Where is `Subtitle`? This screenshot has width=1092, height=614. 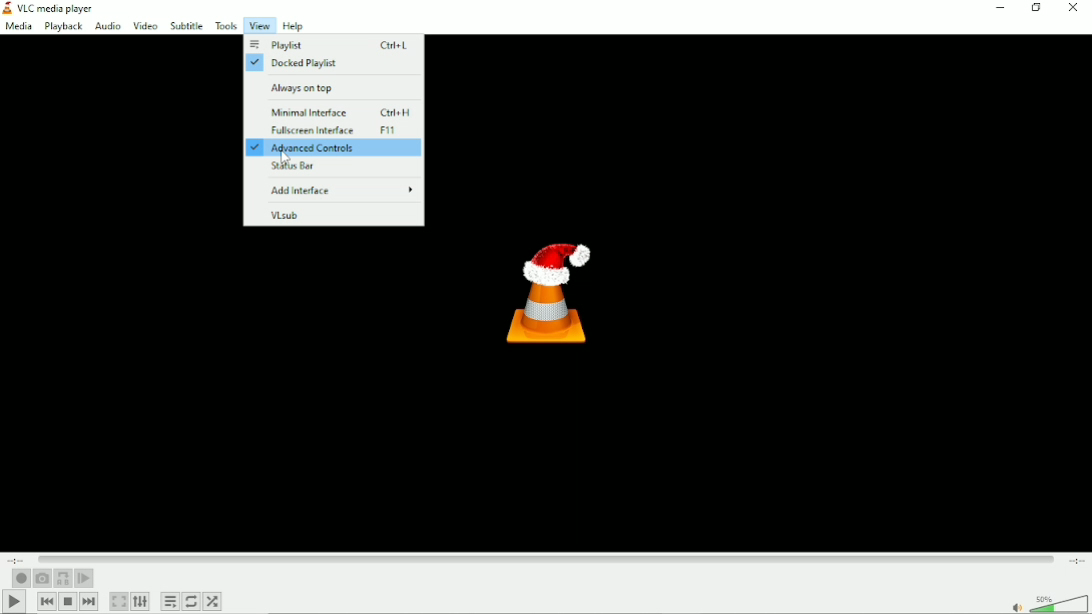
Subtitle is located at coordinates (185, 25).